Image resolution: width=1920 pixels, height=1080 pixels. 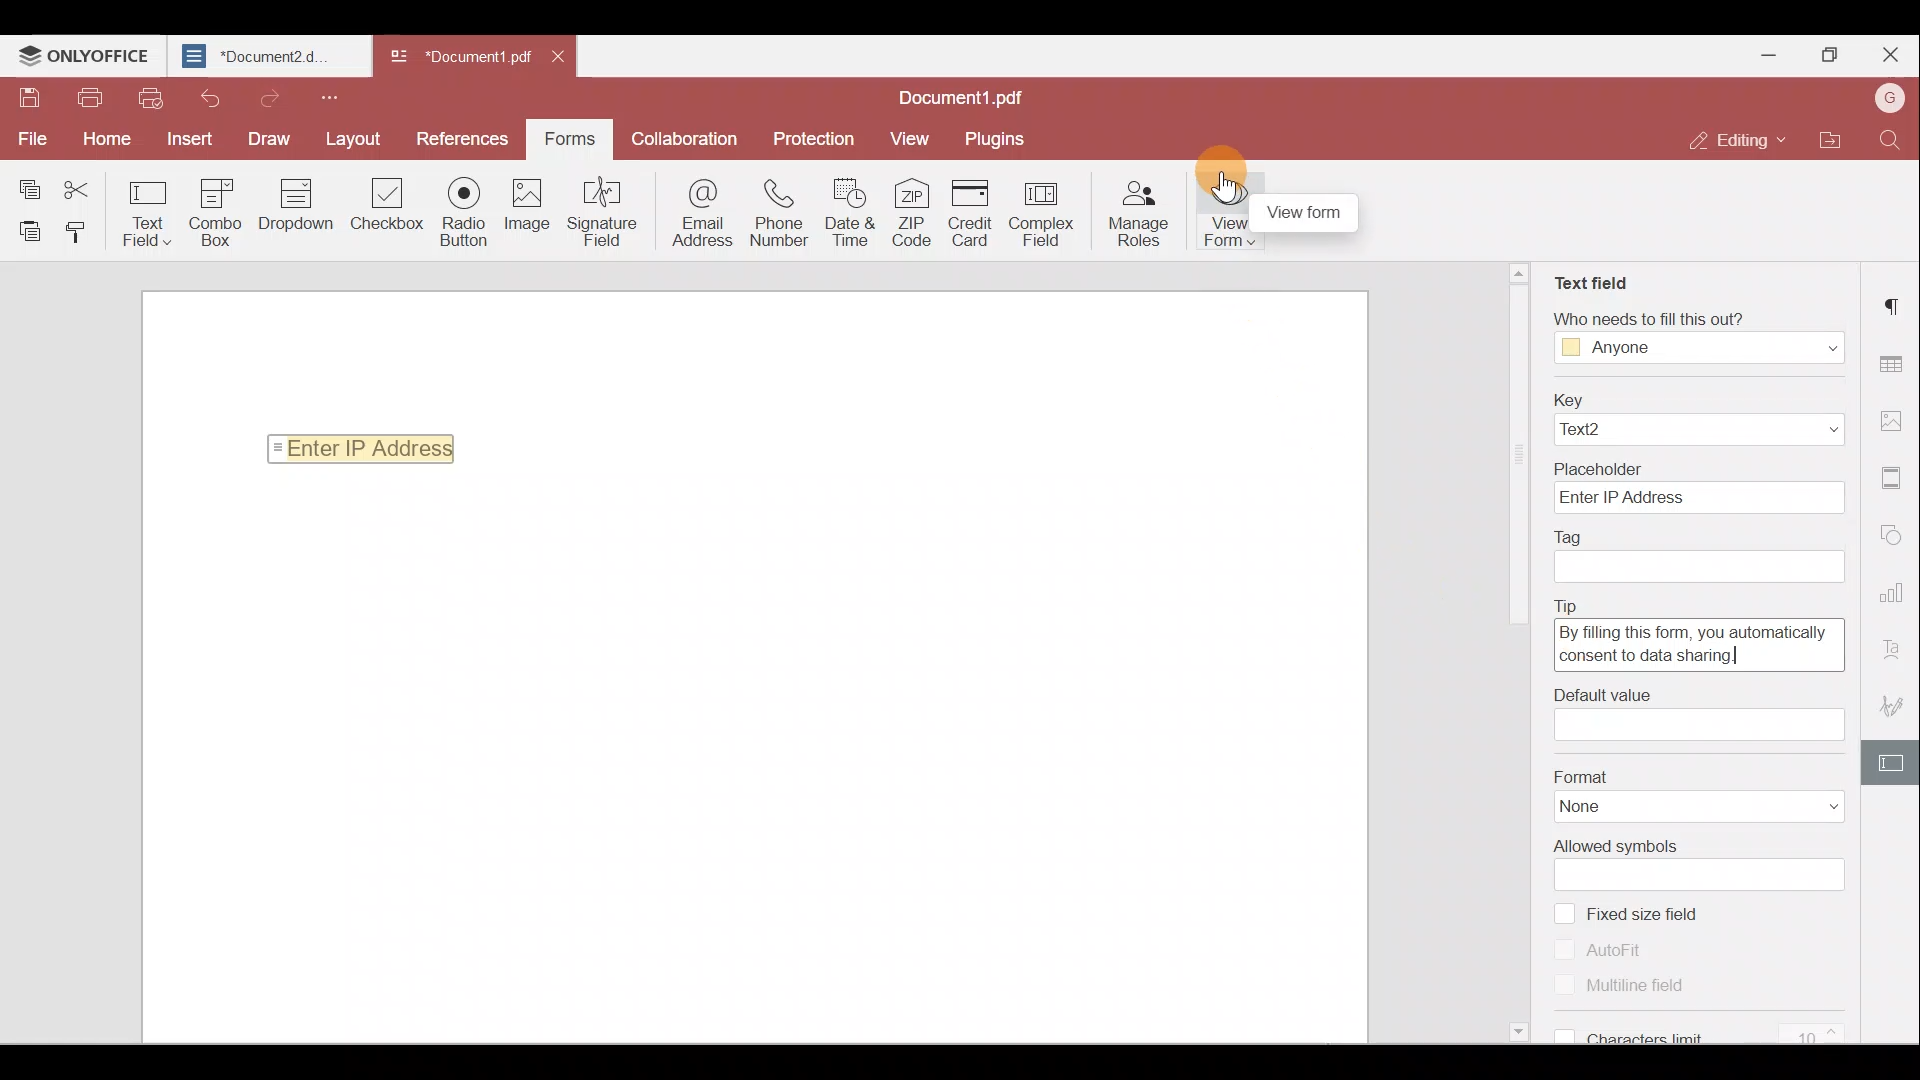 I want to click on Text field, so click(x=148, y=212).